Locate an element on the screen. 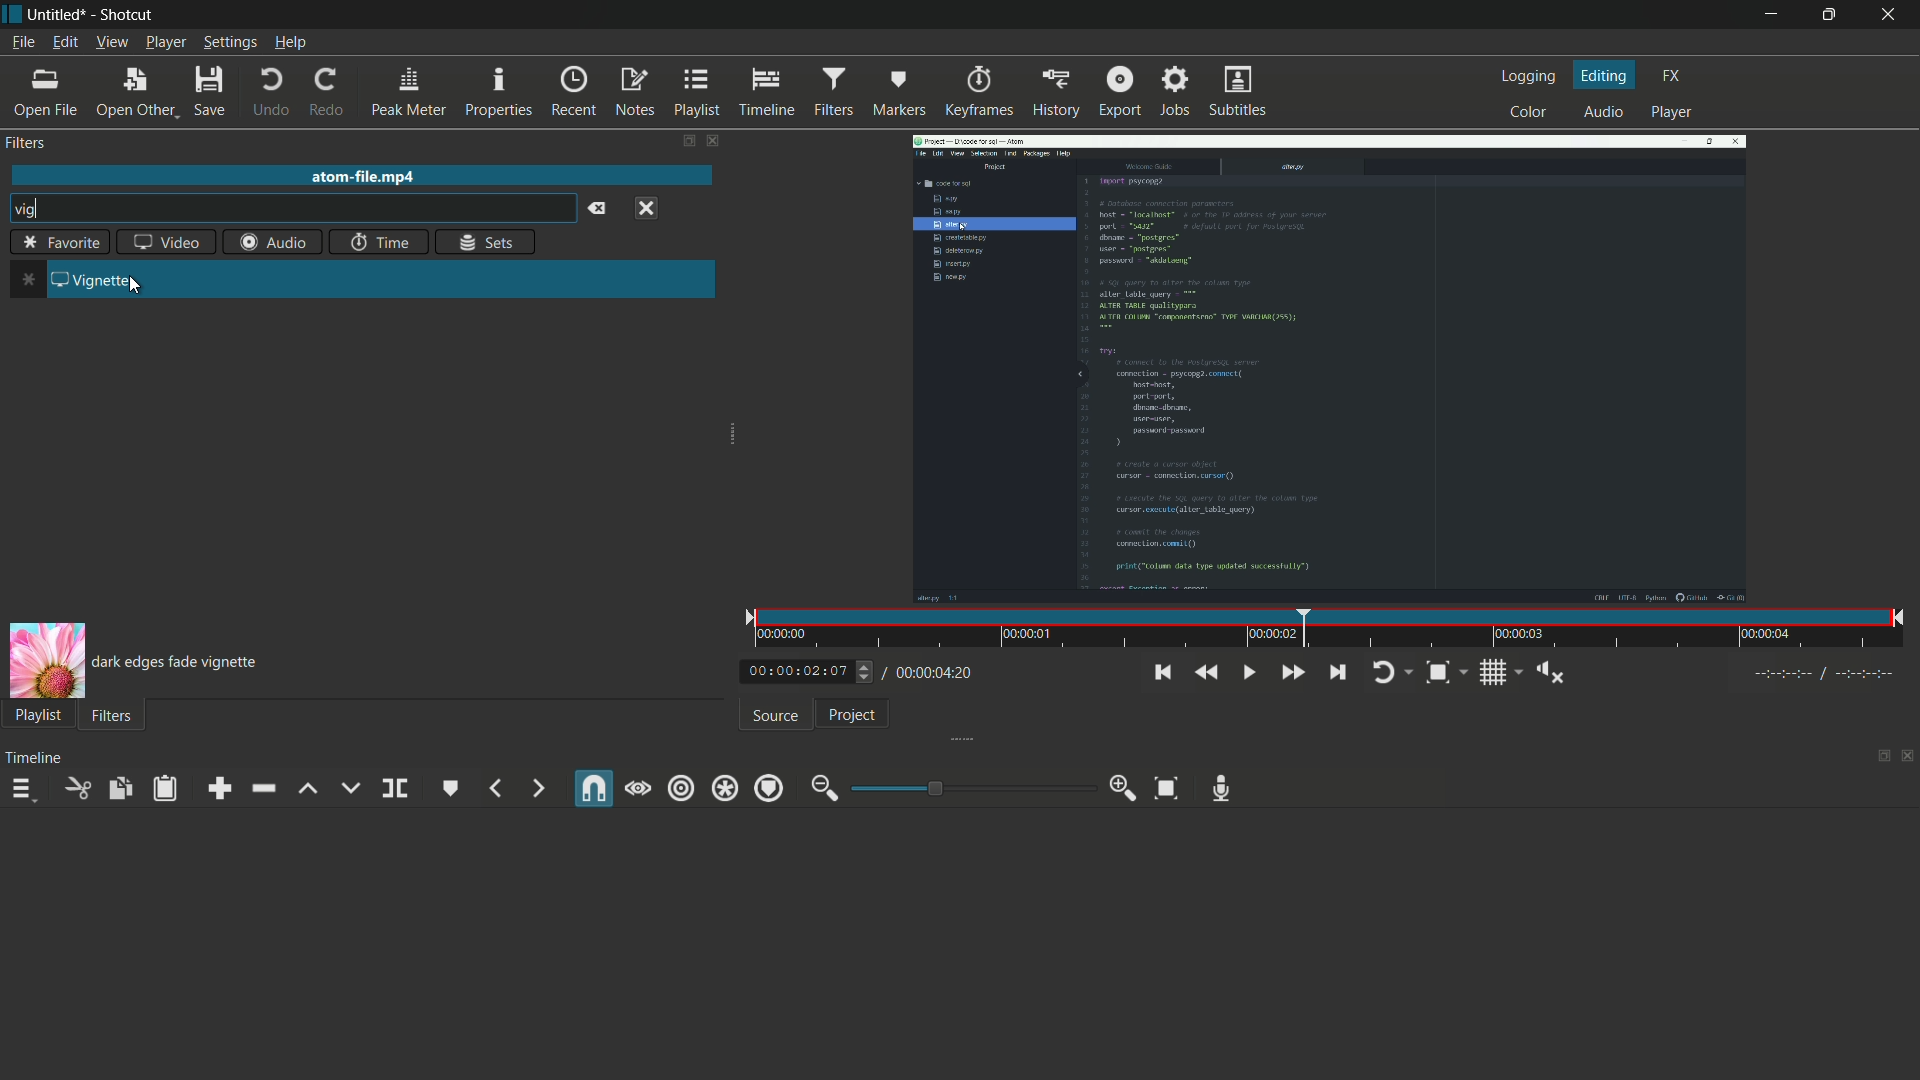 The height and width of the screenshot is (1080, 1920). snap is located at coordinates (595, 788).